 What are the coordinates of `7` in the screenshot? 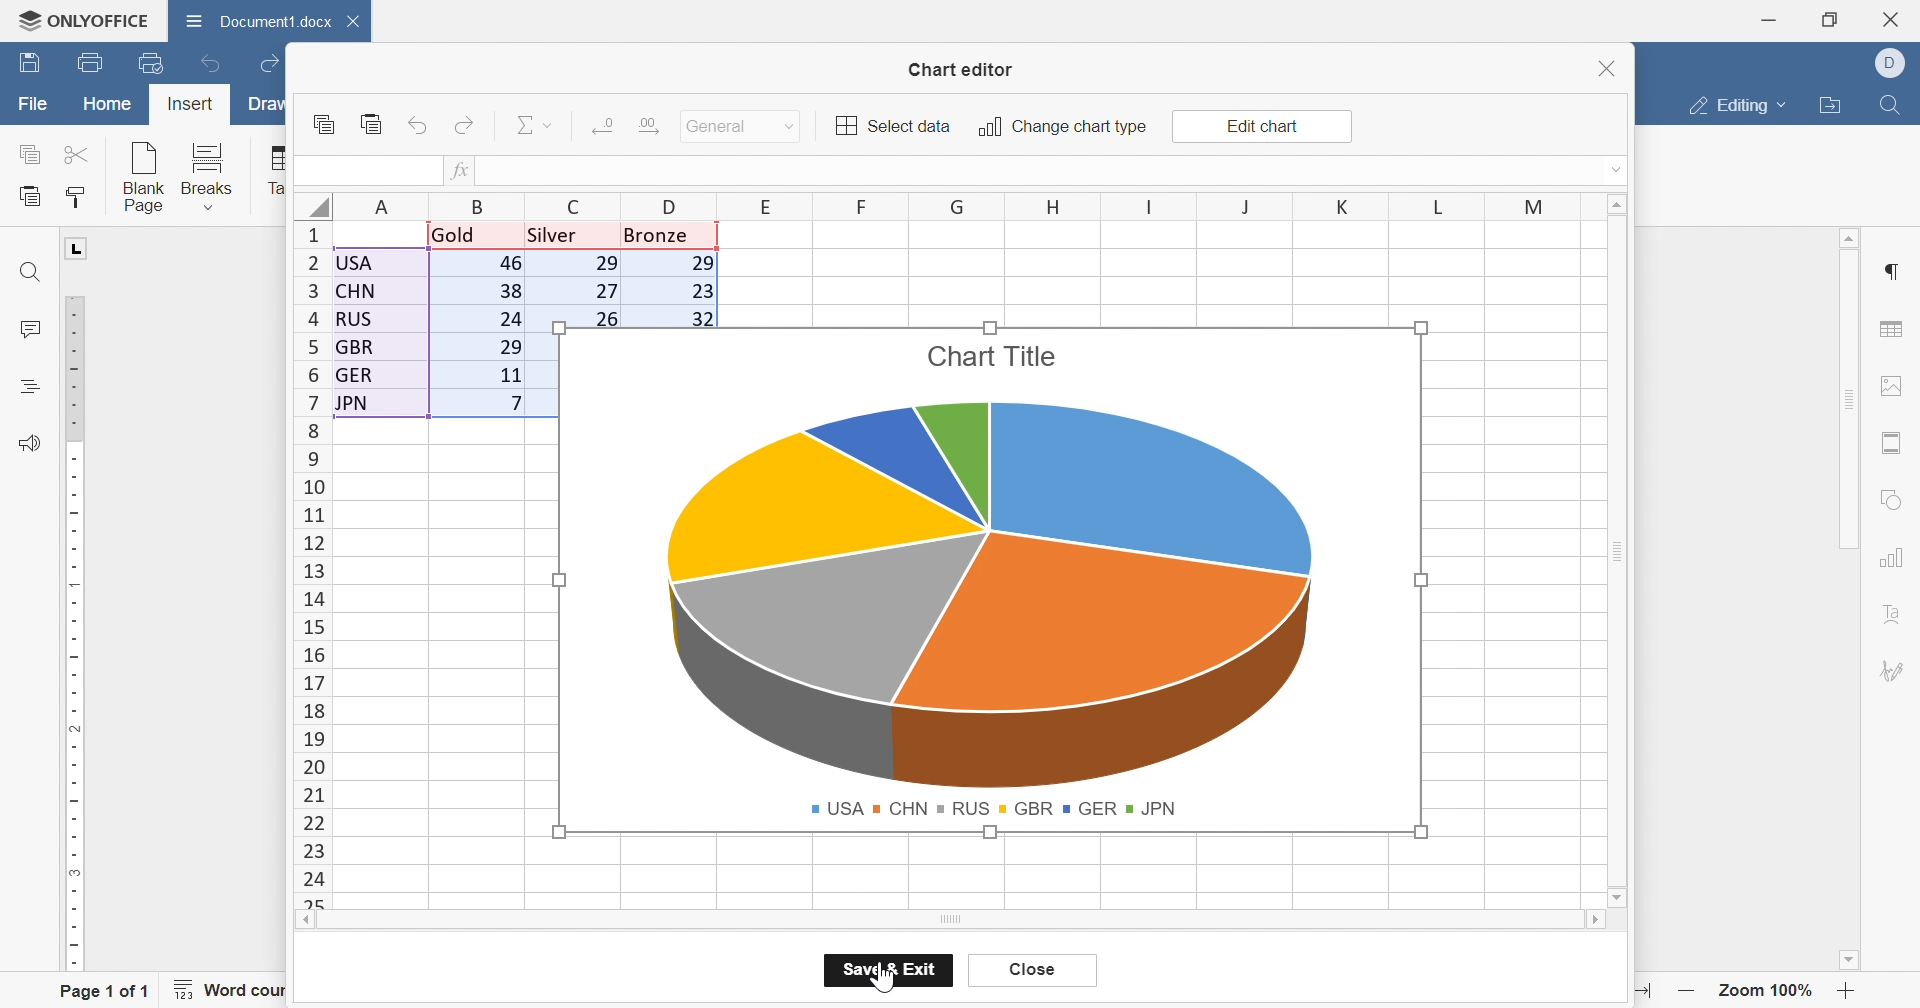 It's located at (510, 406).